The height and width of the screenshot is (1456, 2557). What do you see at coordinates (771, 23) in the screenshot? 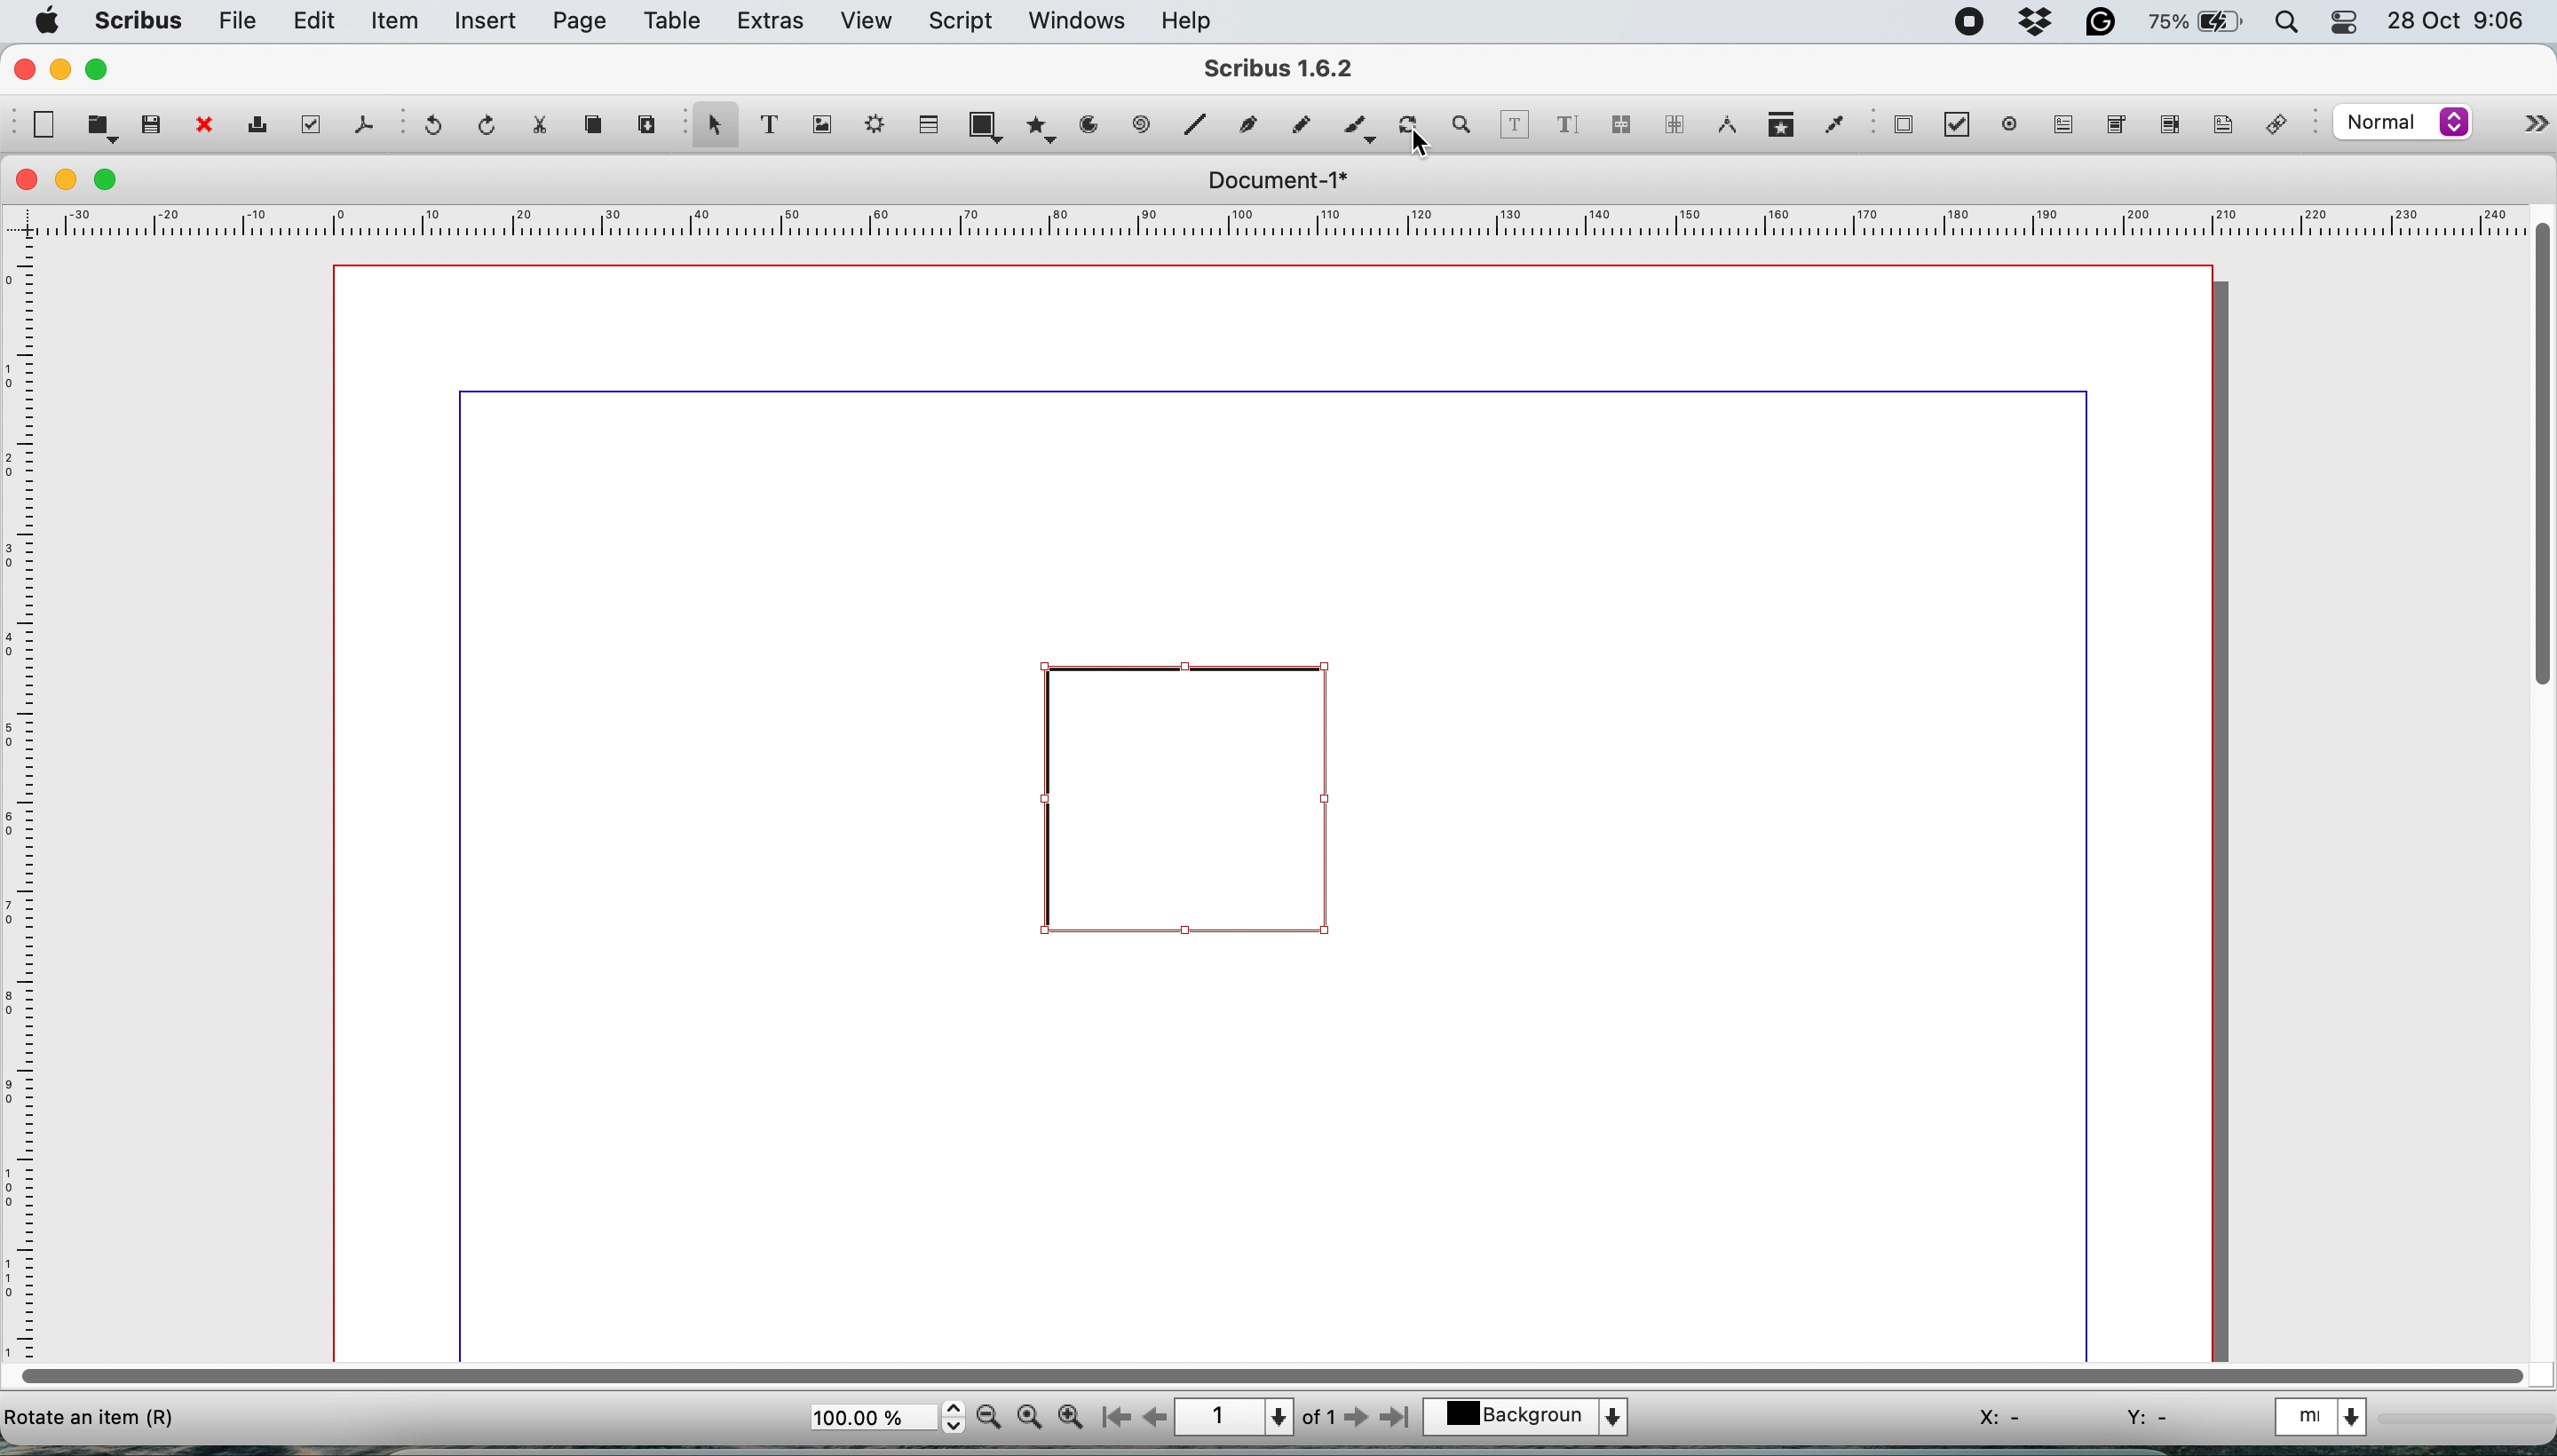
I see `extras` at bounding box center [771, 23].